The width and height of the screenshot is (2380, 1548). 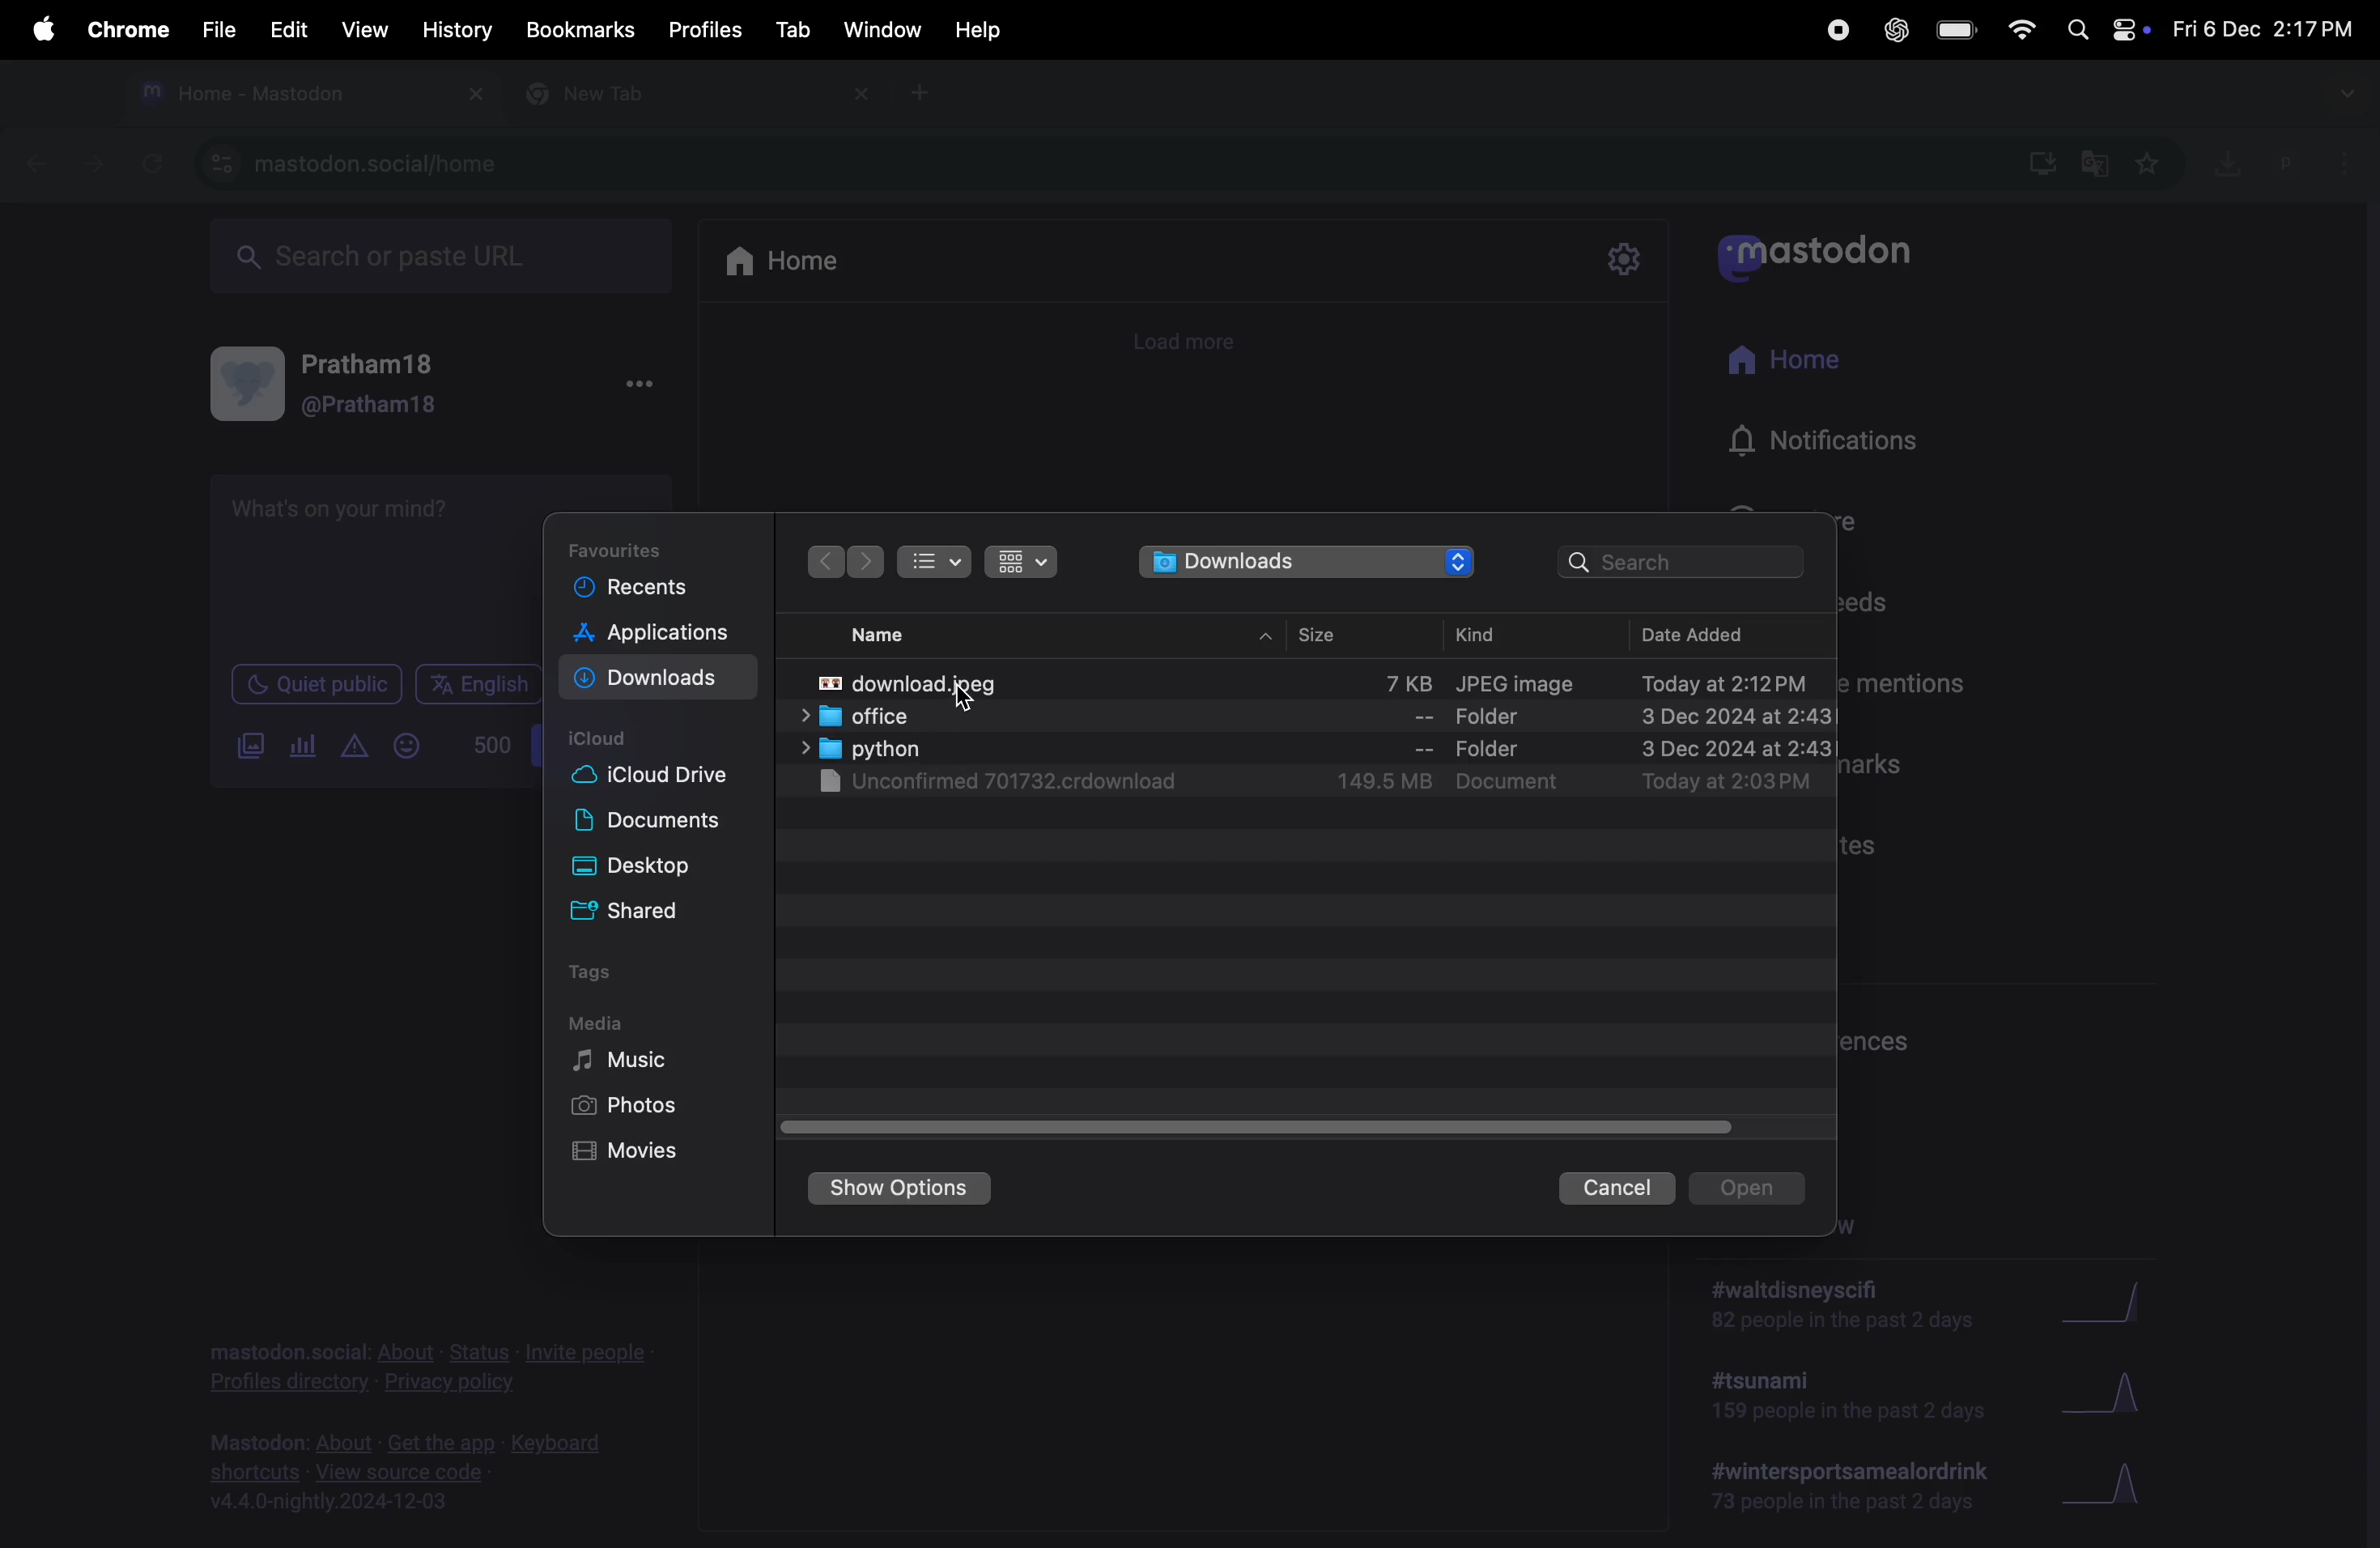 What do you see at coordinates (1899, 32) in the screenshot?
I see `chatgpt` at bounding box center [1899, 32].